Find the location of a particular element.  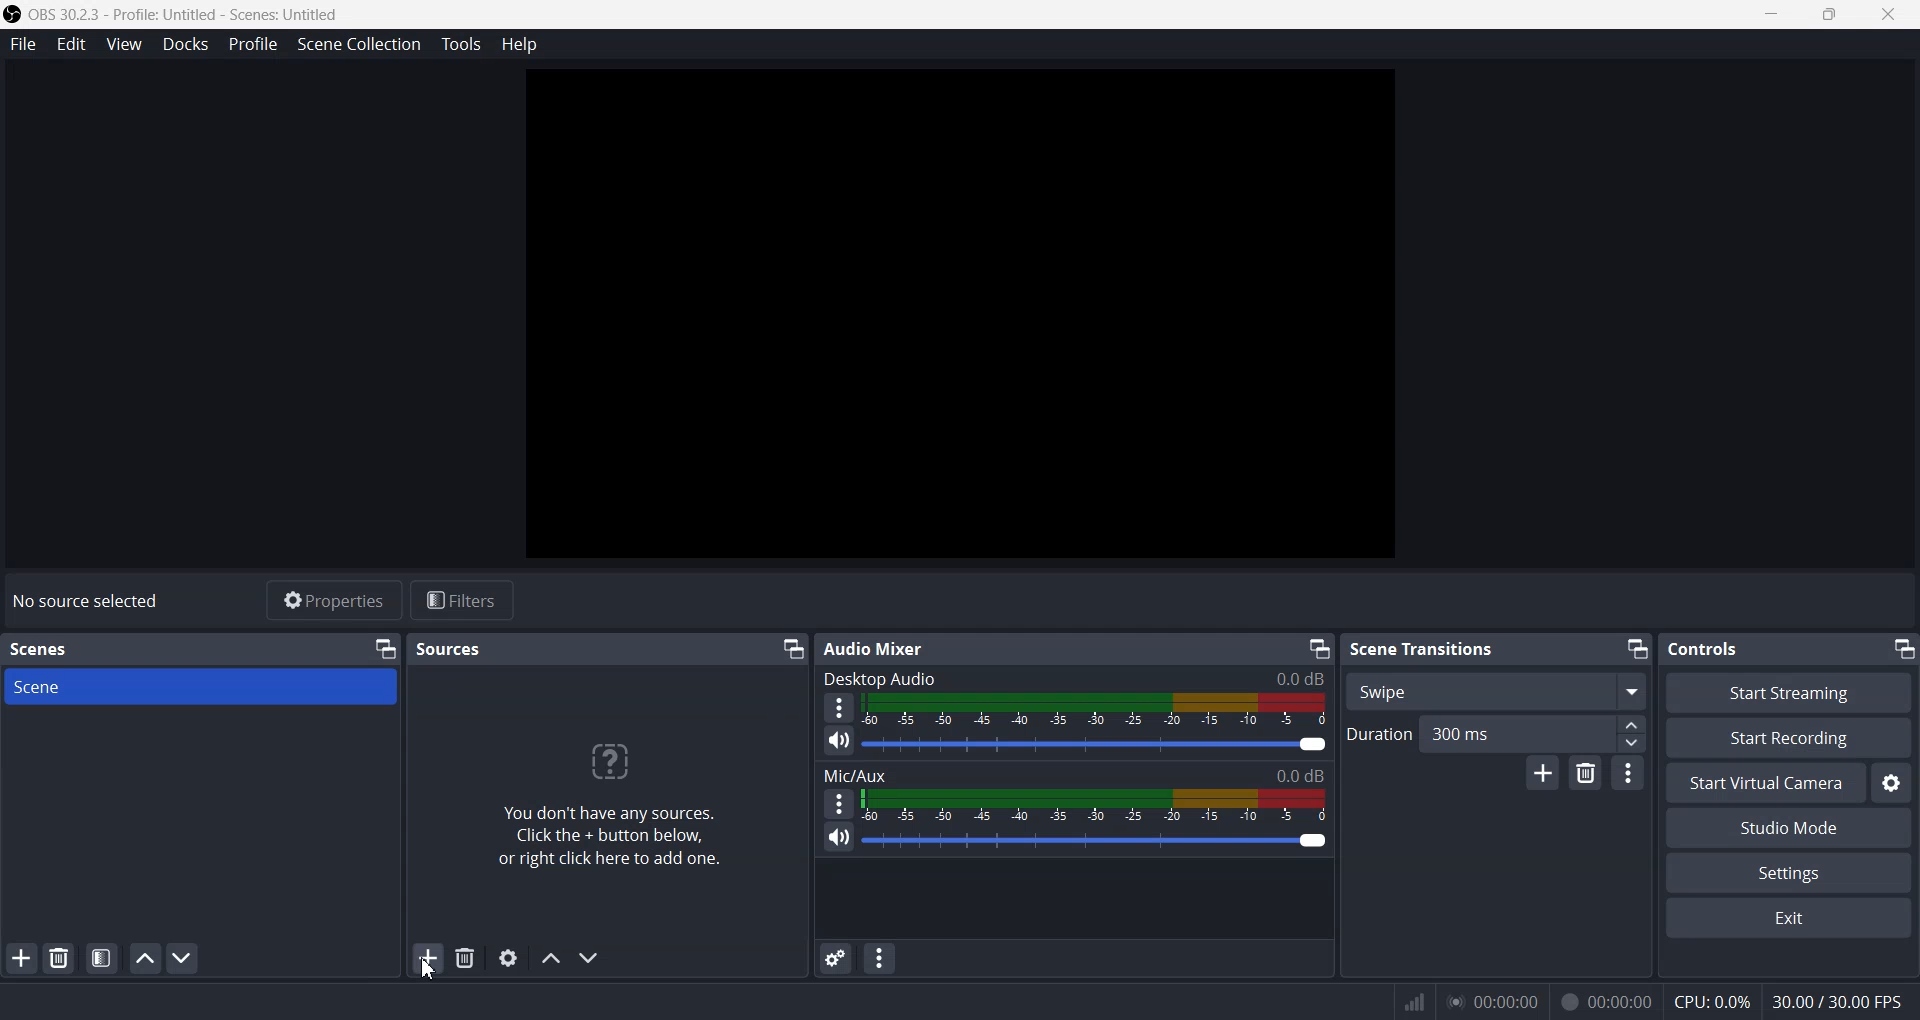

Start Virtual Camera is located at coordinates (1765, 783).